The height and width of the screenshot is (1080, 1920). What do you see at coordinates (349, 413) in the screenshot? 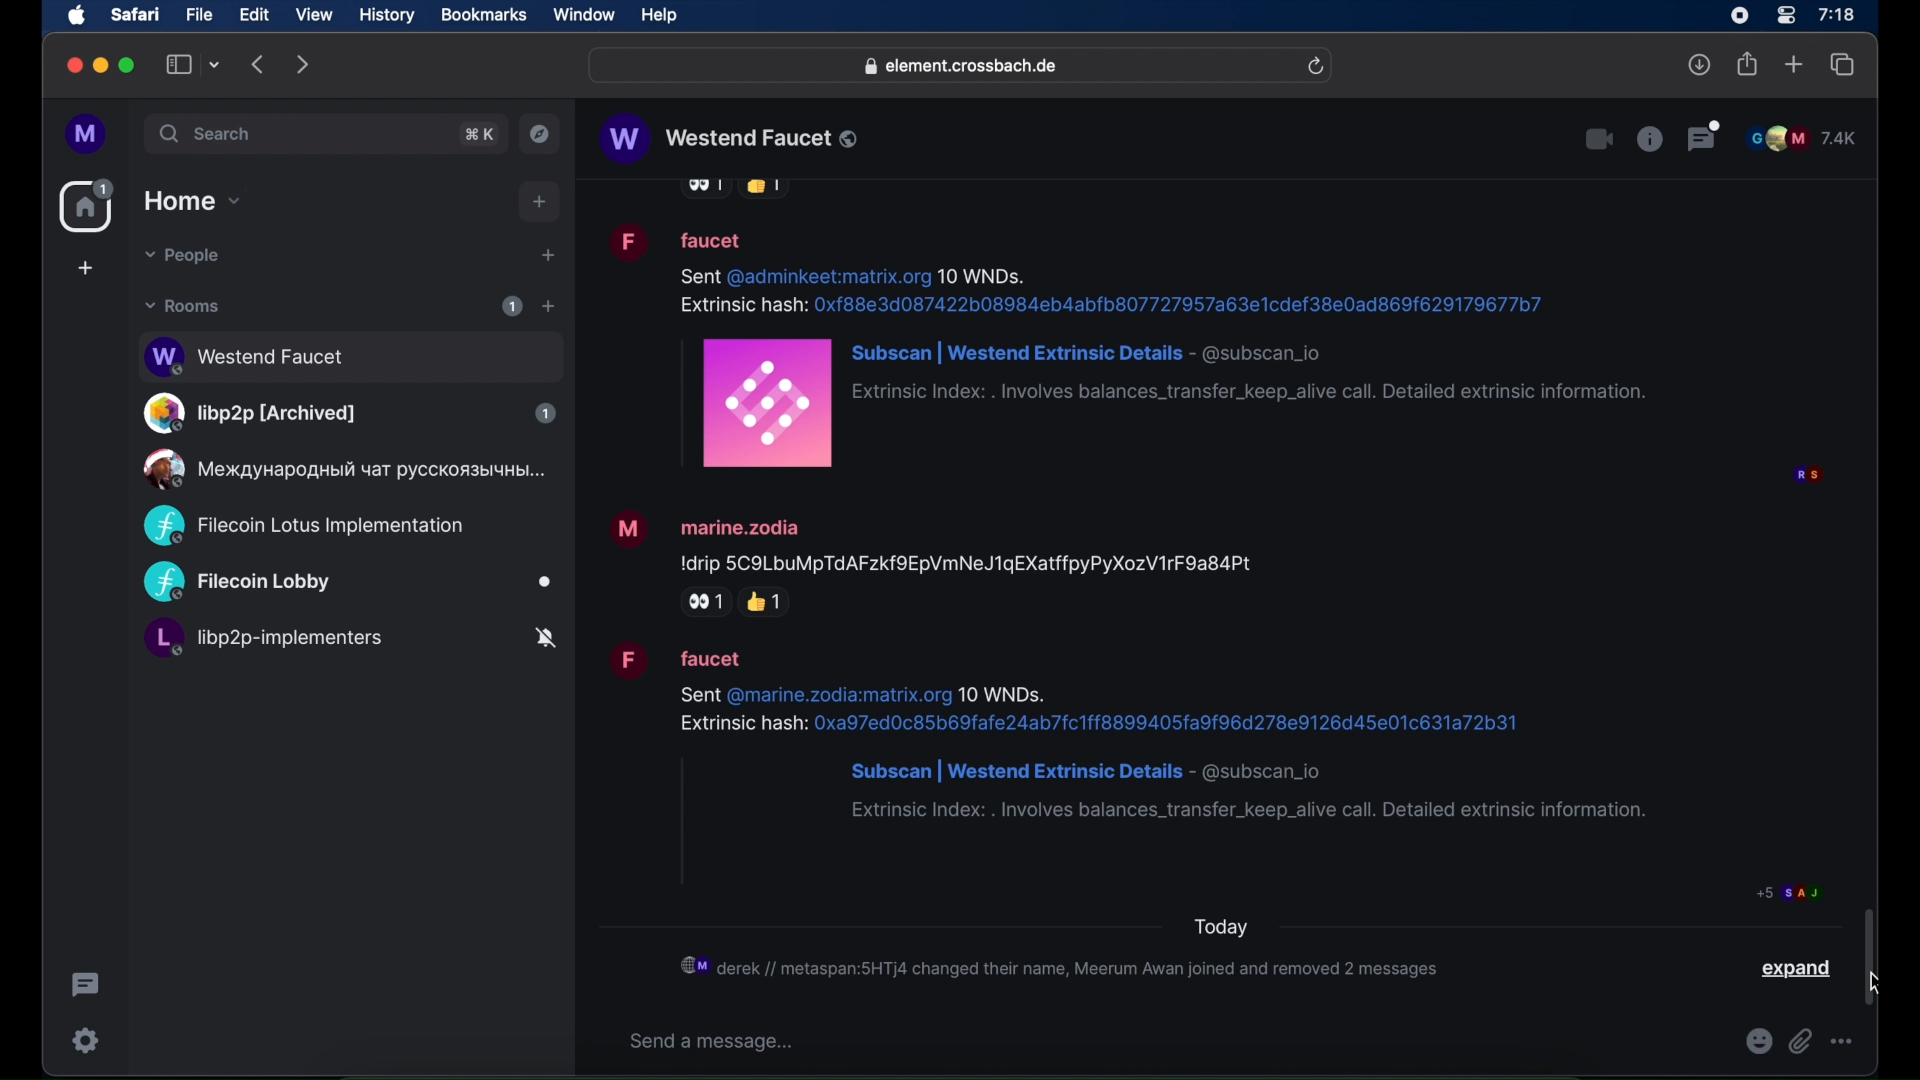
I see `public room` at bounding box center [349, 413].